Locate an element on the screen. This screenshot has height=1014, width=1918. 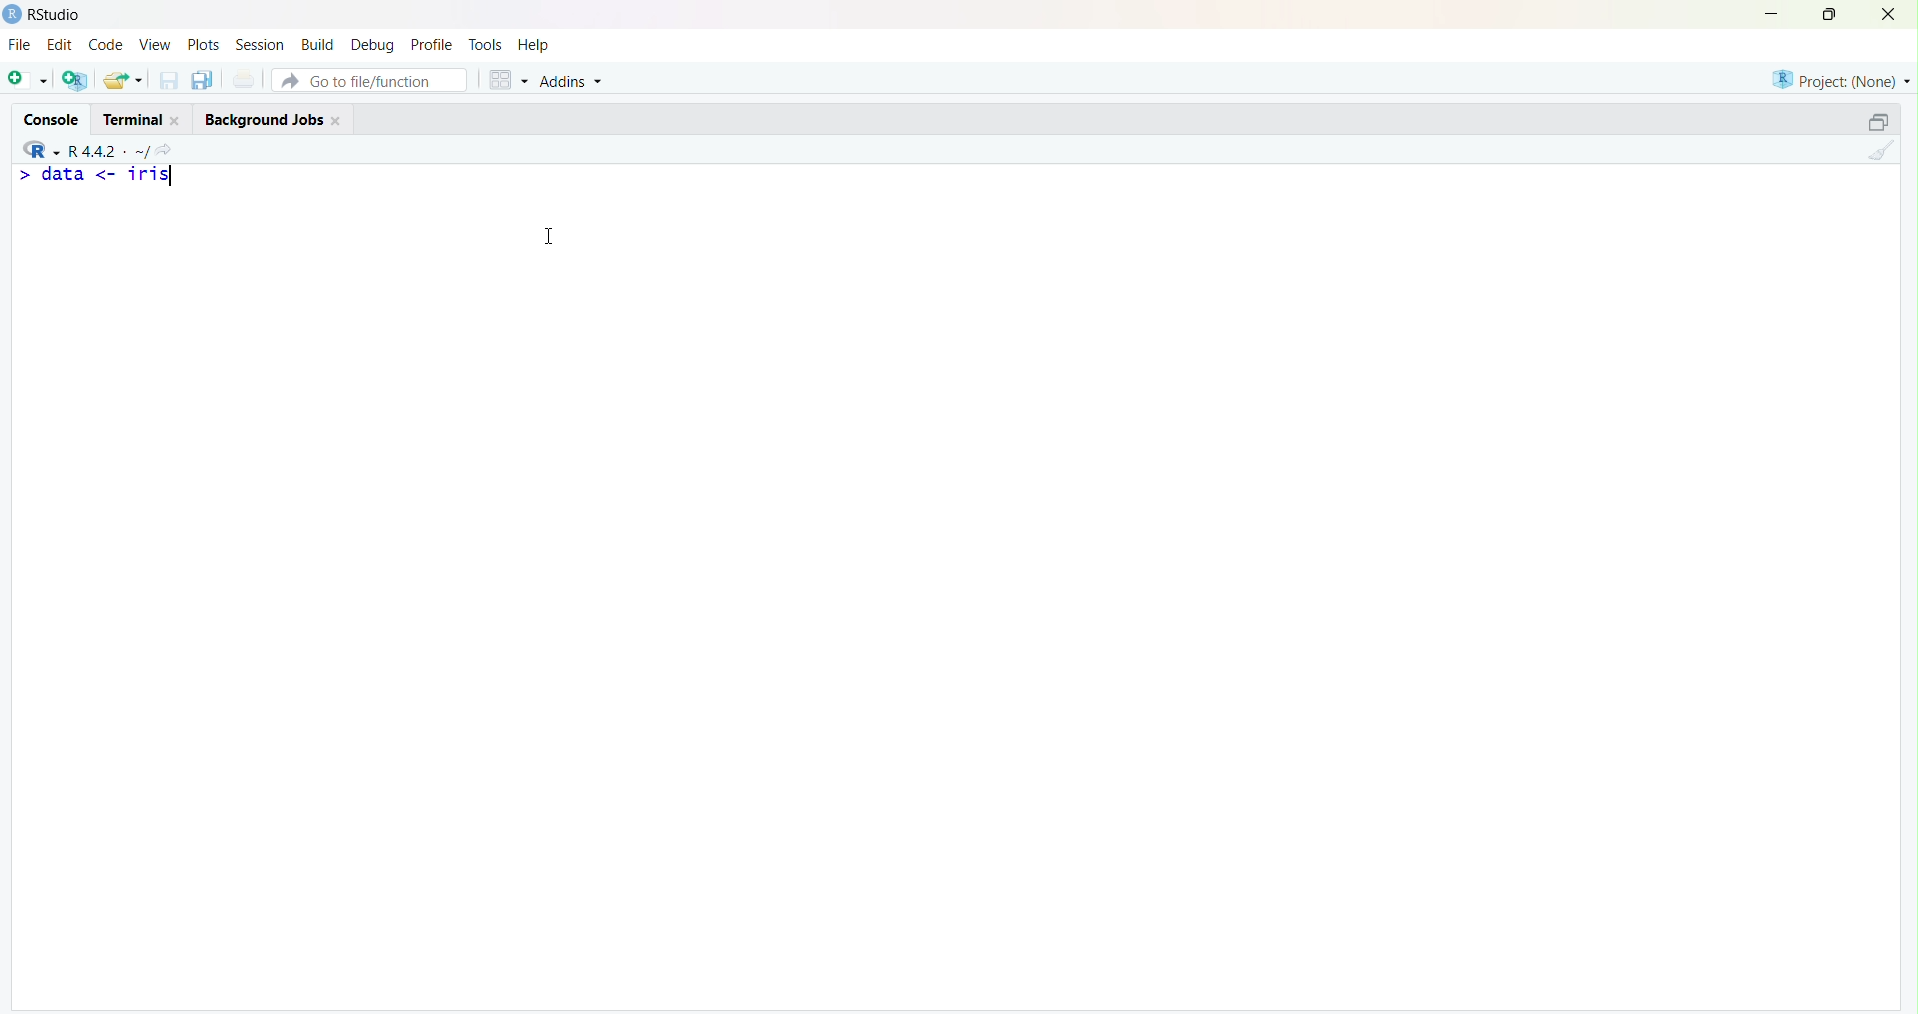
Prompt cursor is located at coordinates (23, 177).